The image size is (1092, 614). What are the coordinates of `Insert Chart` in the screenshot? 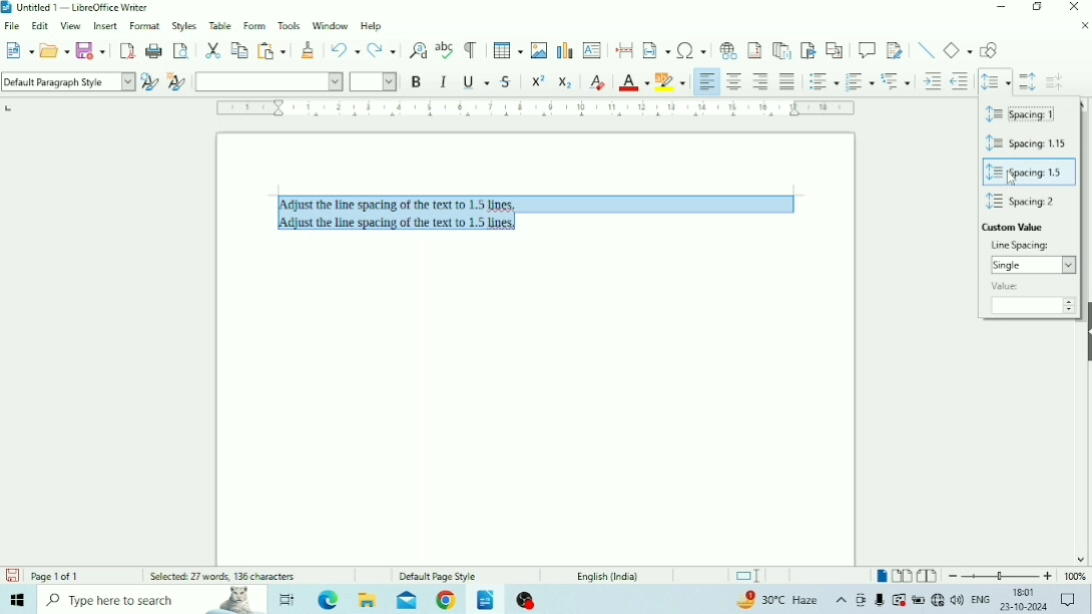 It's located at (565, 49).